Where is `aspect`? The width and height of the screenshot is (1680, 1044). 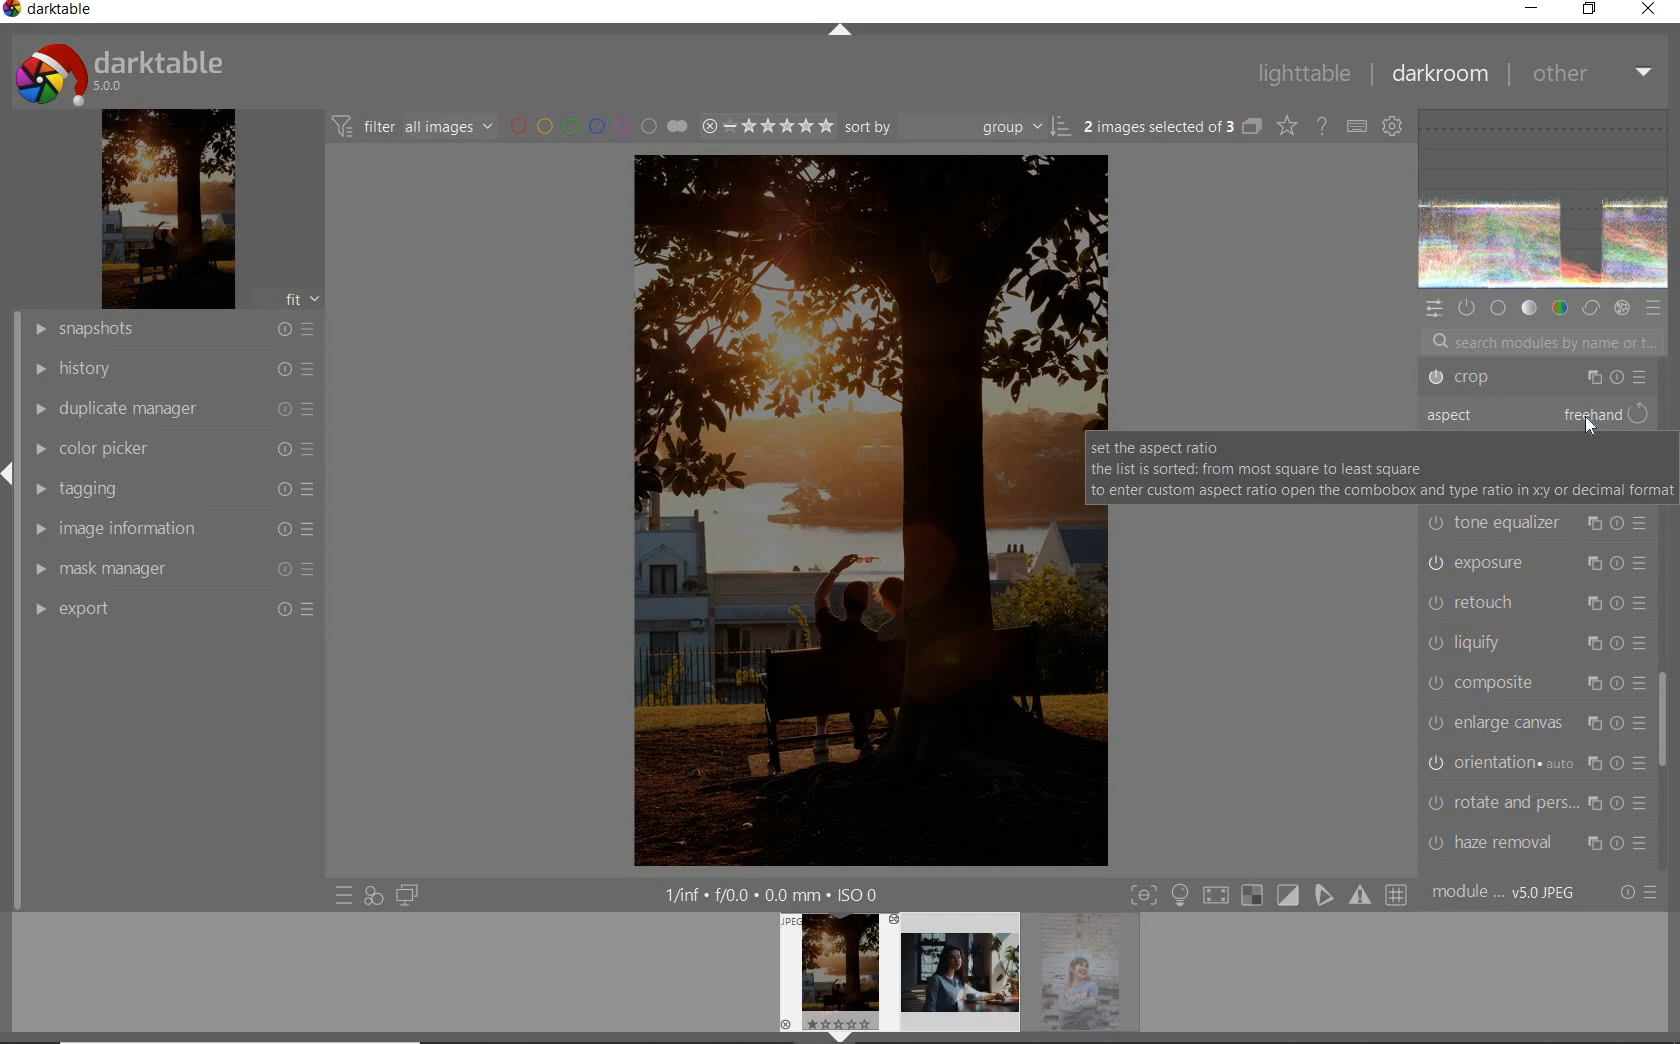 aspect is located at coordinates (1483, 417).